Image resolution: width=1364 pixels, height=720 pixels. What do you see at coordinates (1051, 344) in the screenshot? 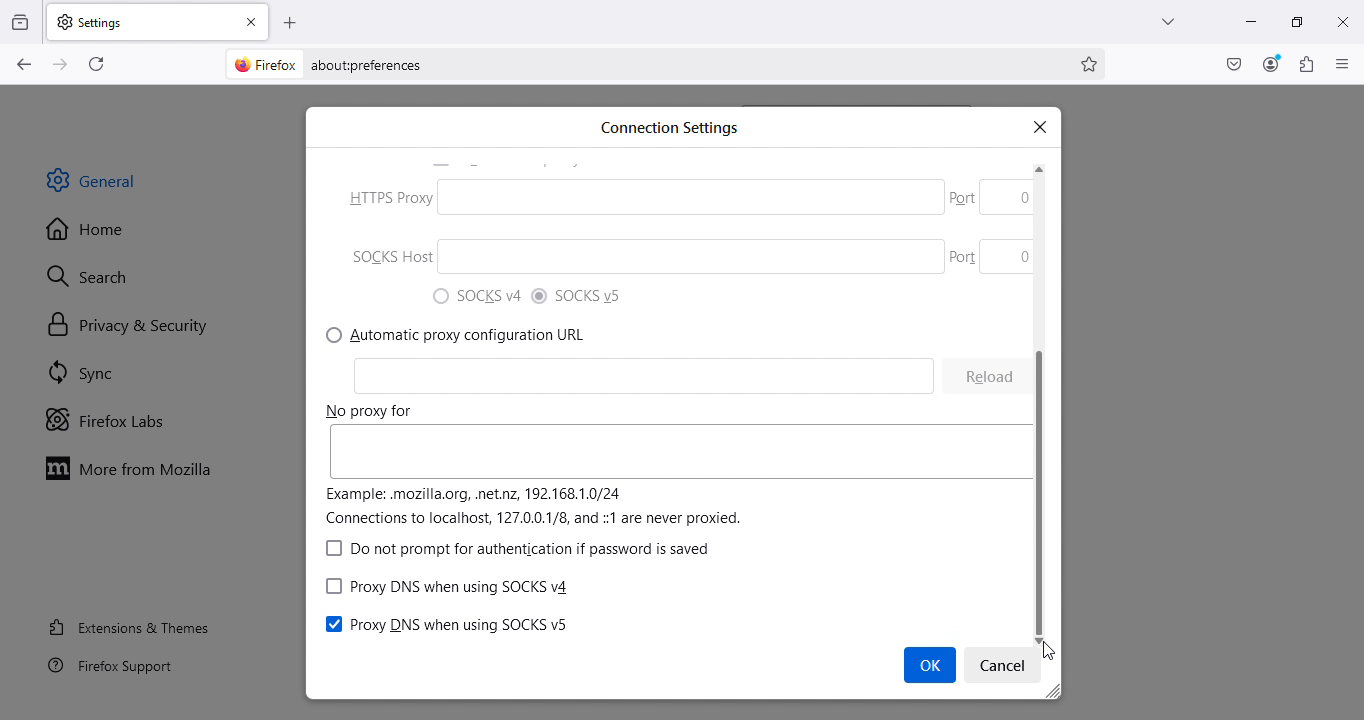
I see `scroll bar` at bounding box center [1051, 344].